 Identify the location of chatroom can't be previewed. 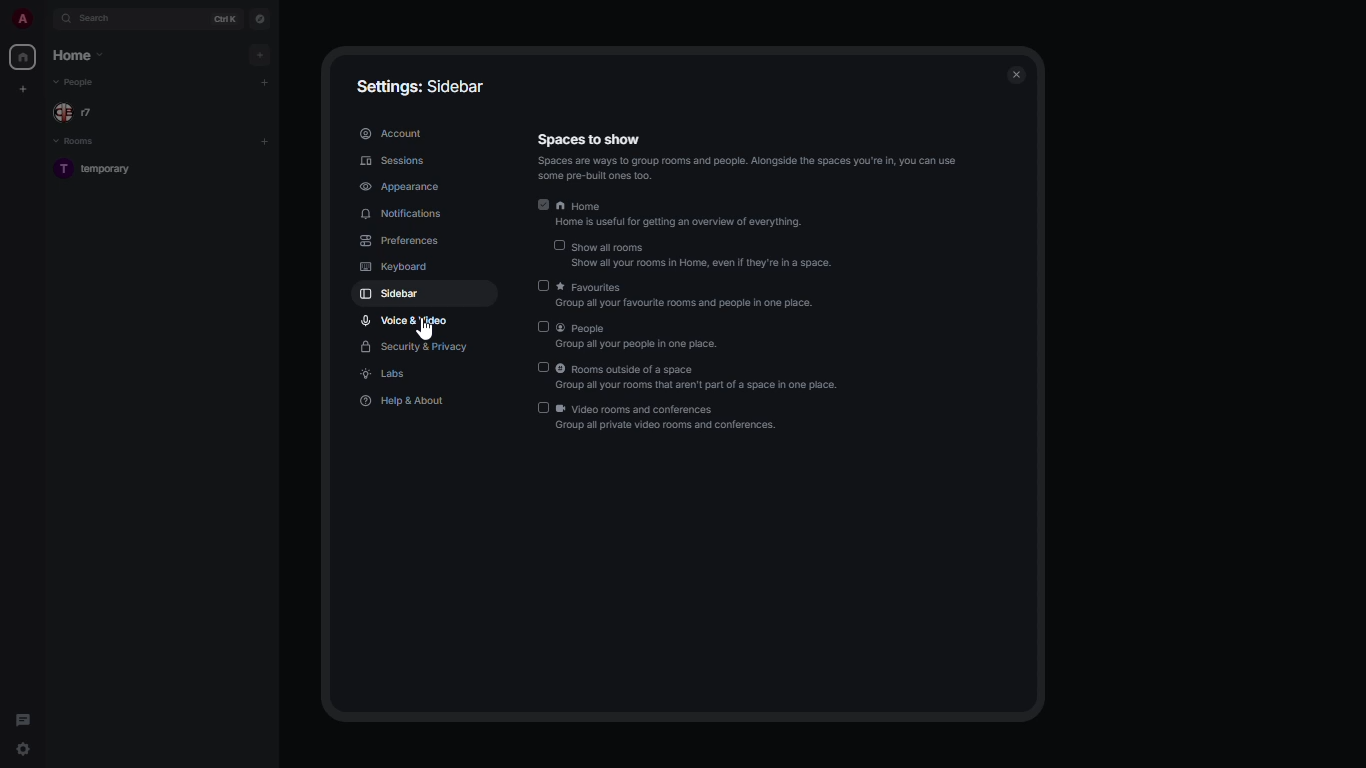
(821, 360).